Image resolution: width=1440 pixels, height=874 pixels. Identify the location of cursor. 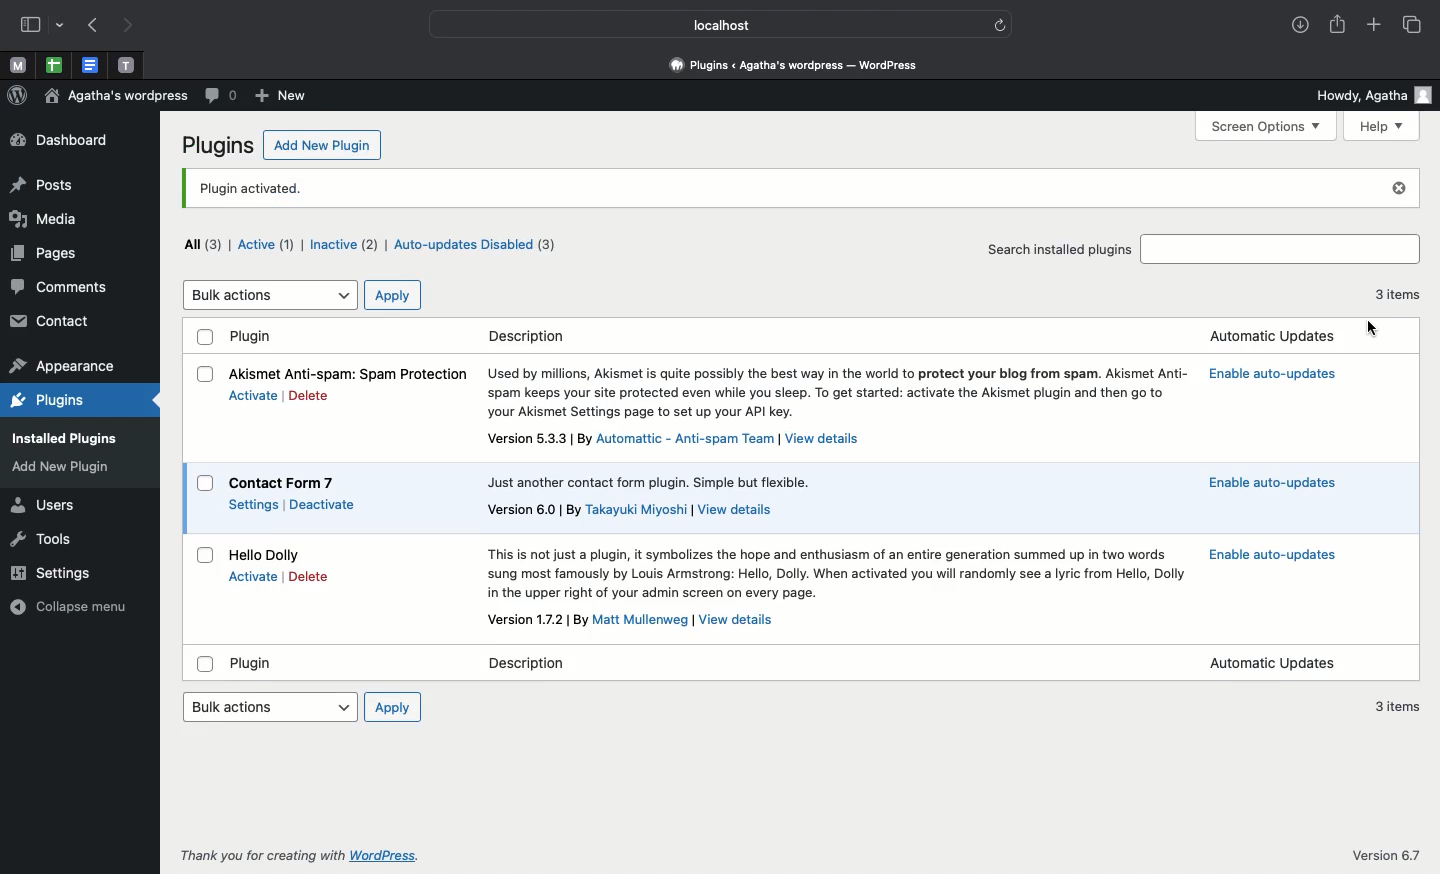
(1370, 329).